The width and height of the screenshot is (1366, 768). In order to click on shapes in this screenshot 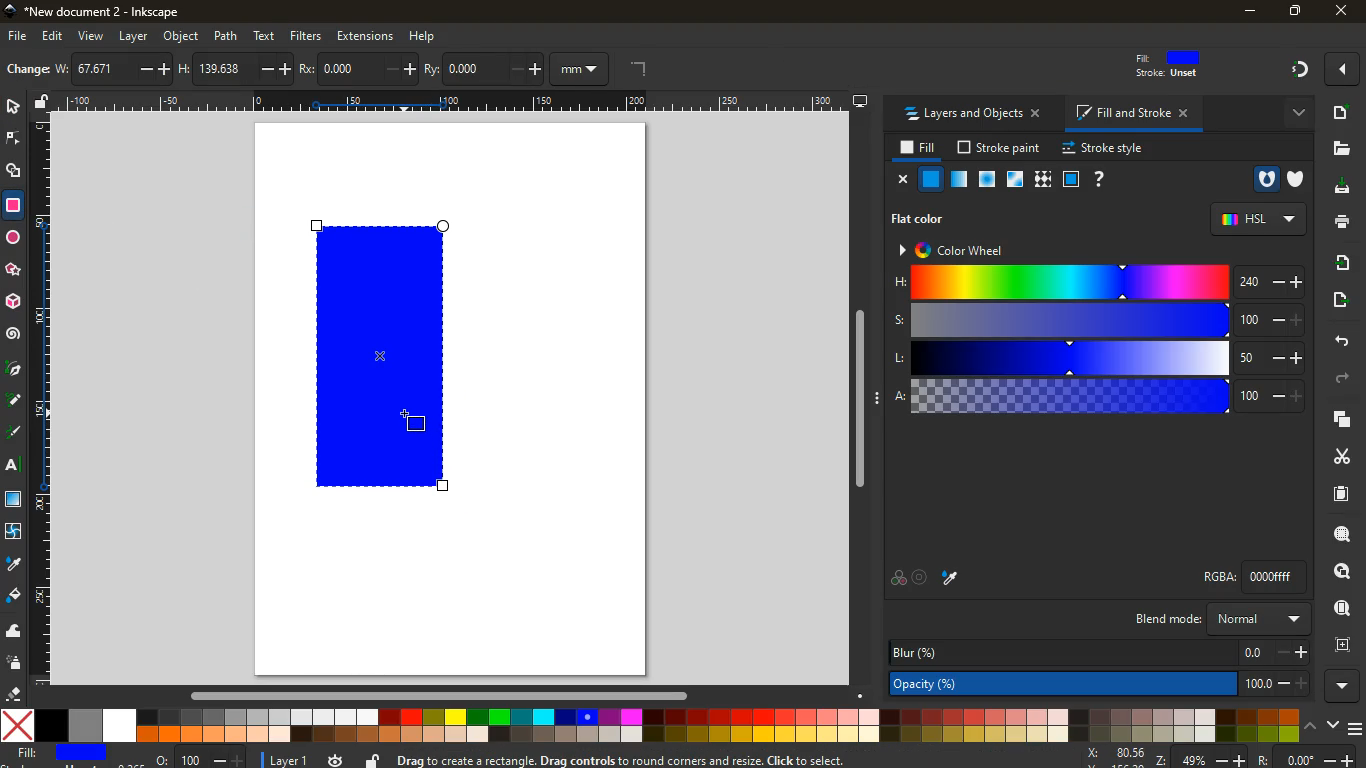, I will do `click(15, 173)`.